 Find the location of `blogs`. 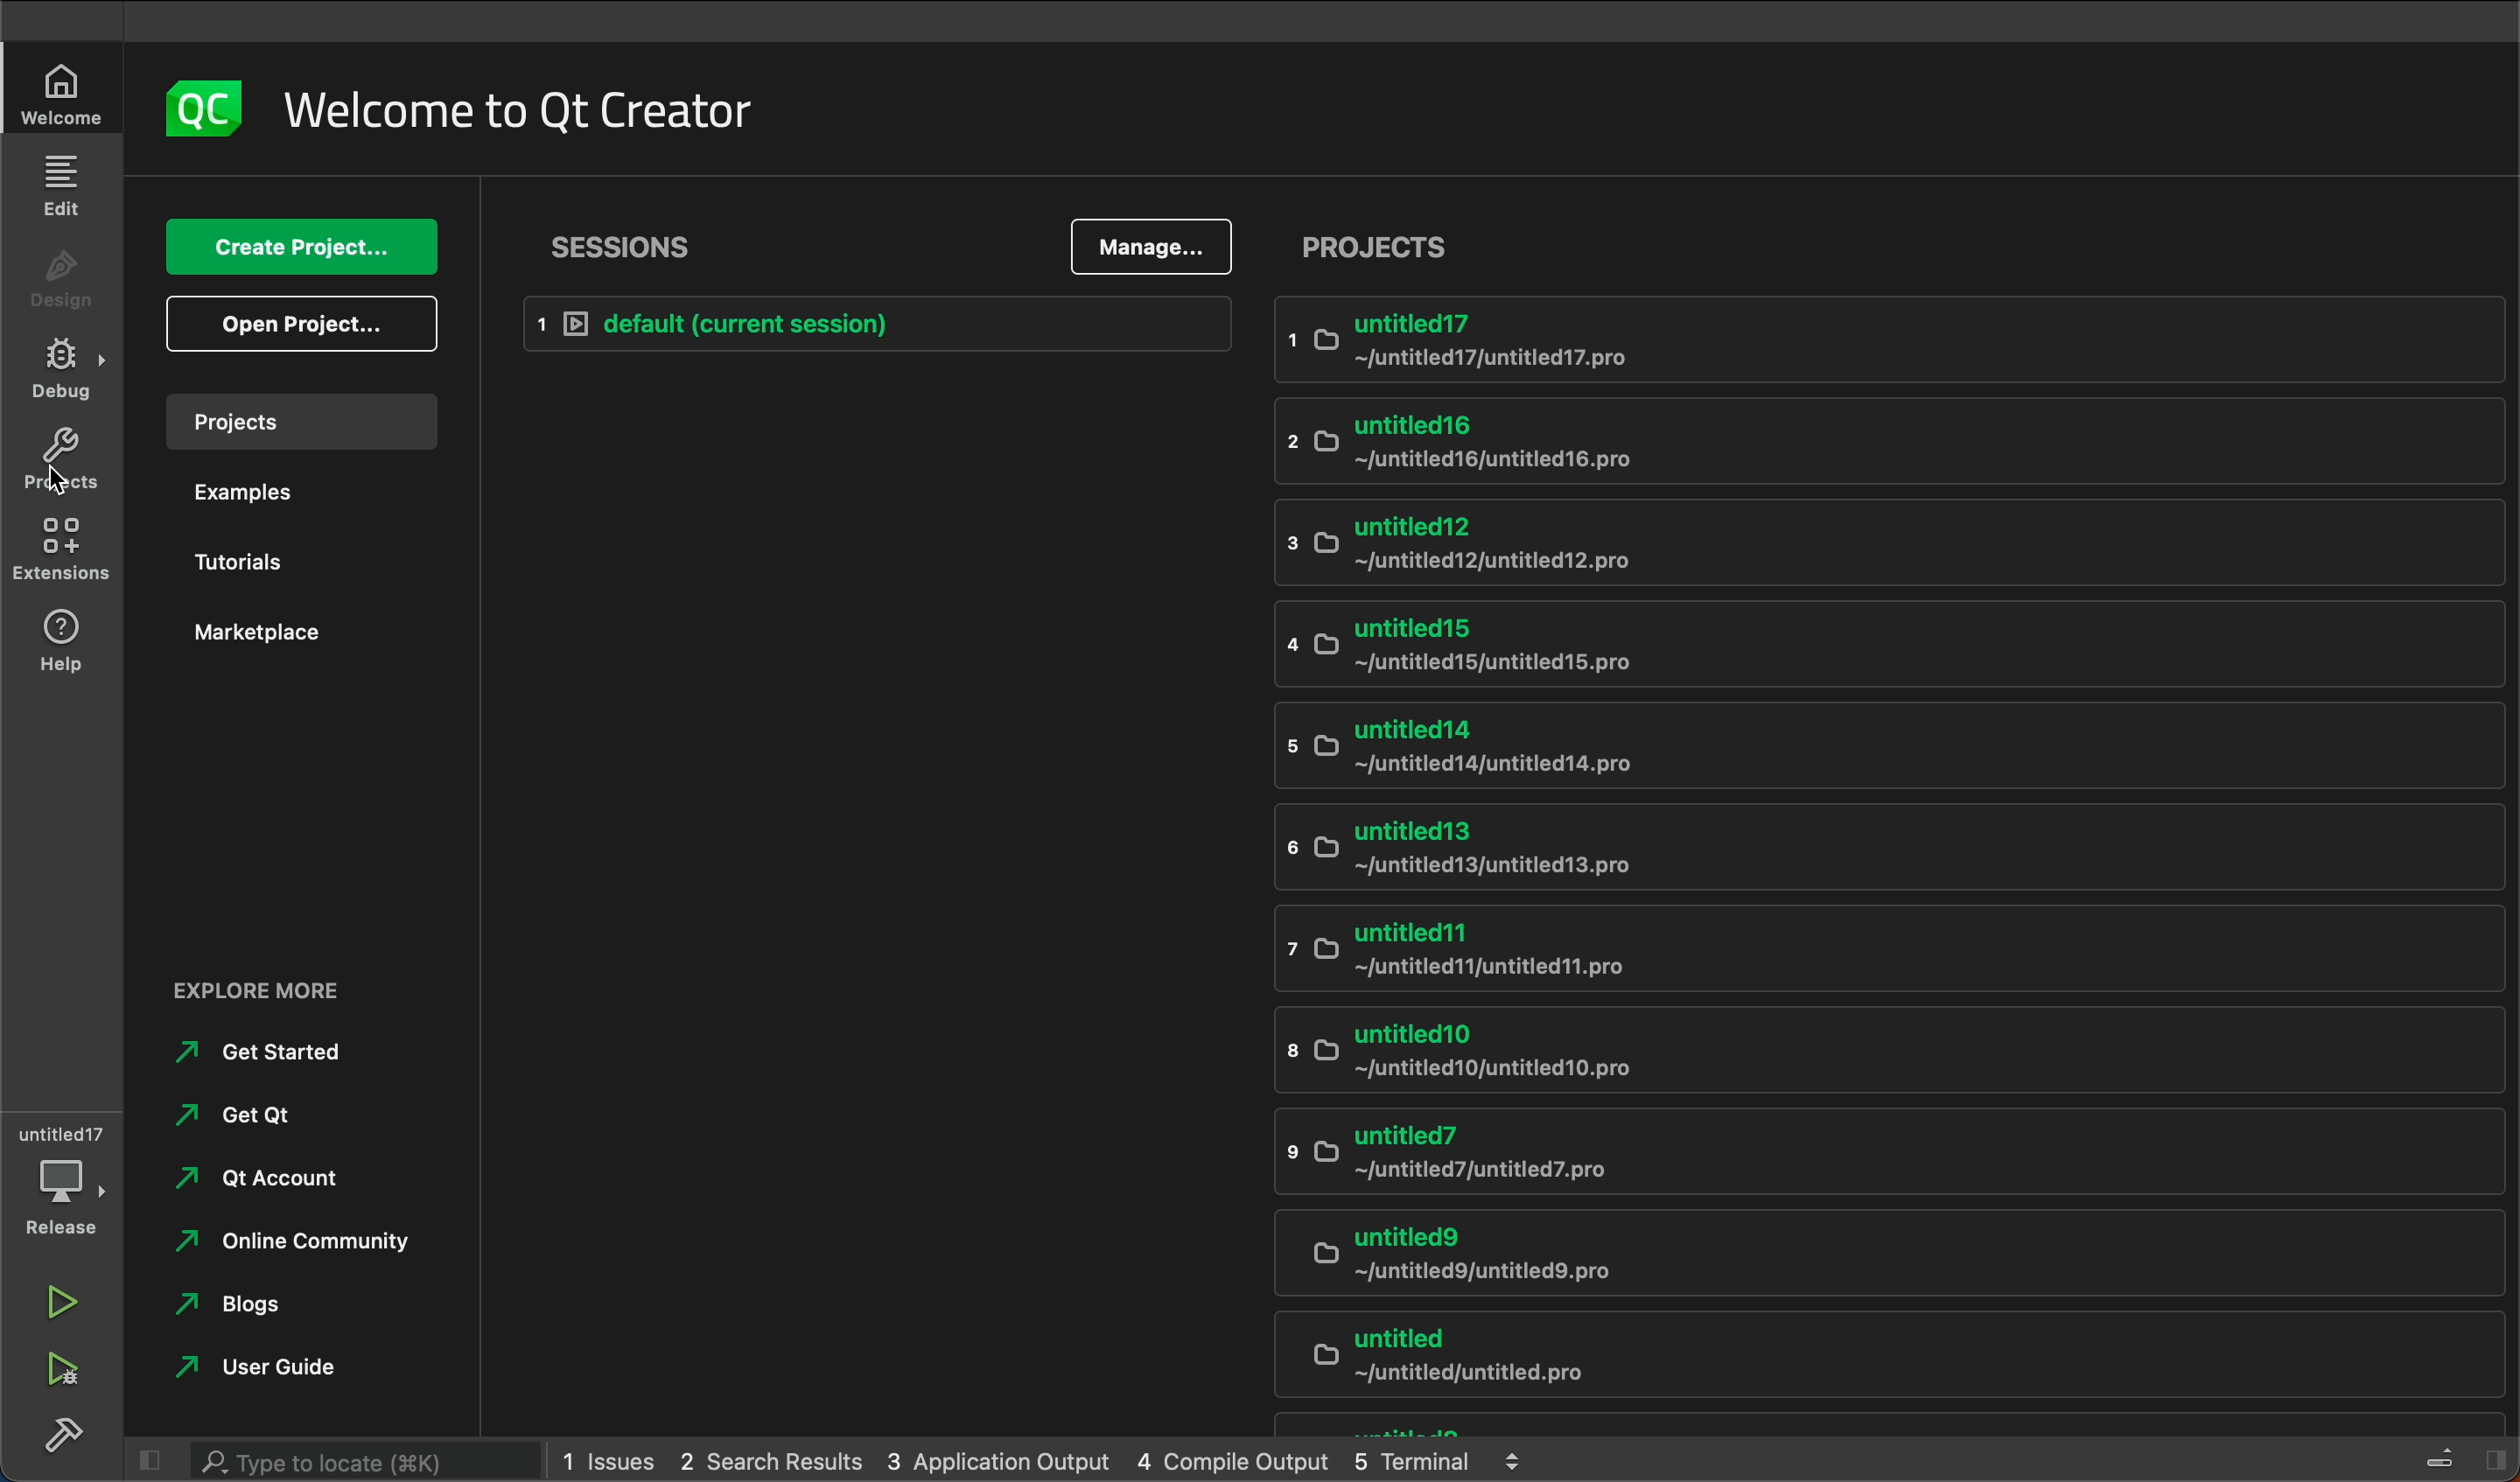

blogs is located at coordinates (240, 1304).